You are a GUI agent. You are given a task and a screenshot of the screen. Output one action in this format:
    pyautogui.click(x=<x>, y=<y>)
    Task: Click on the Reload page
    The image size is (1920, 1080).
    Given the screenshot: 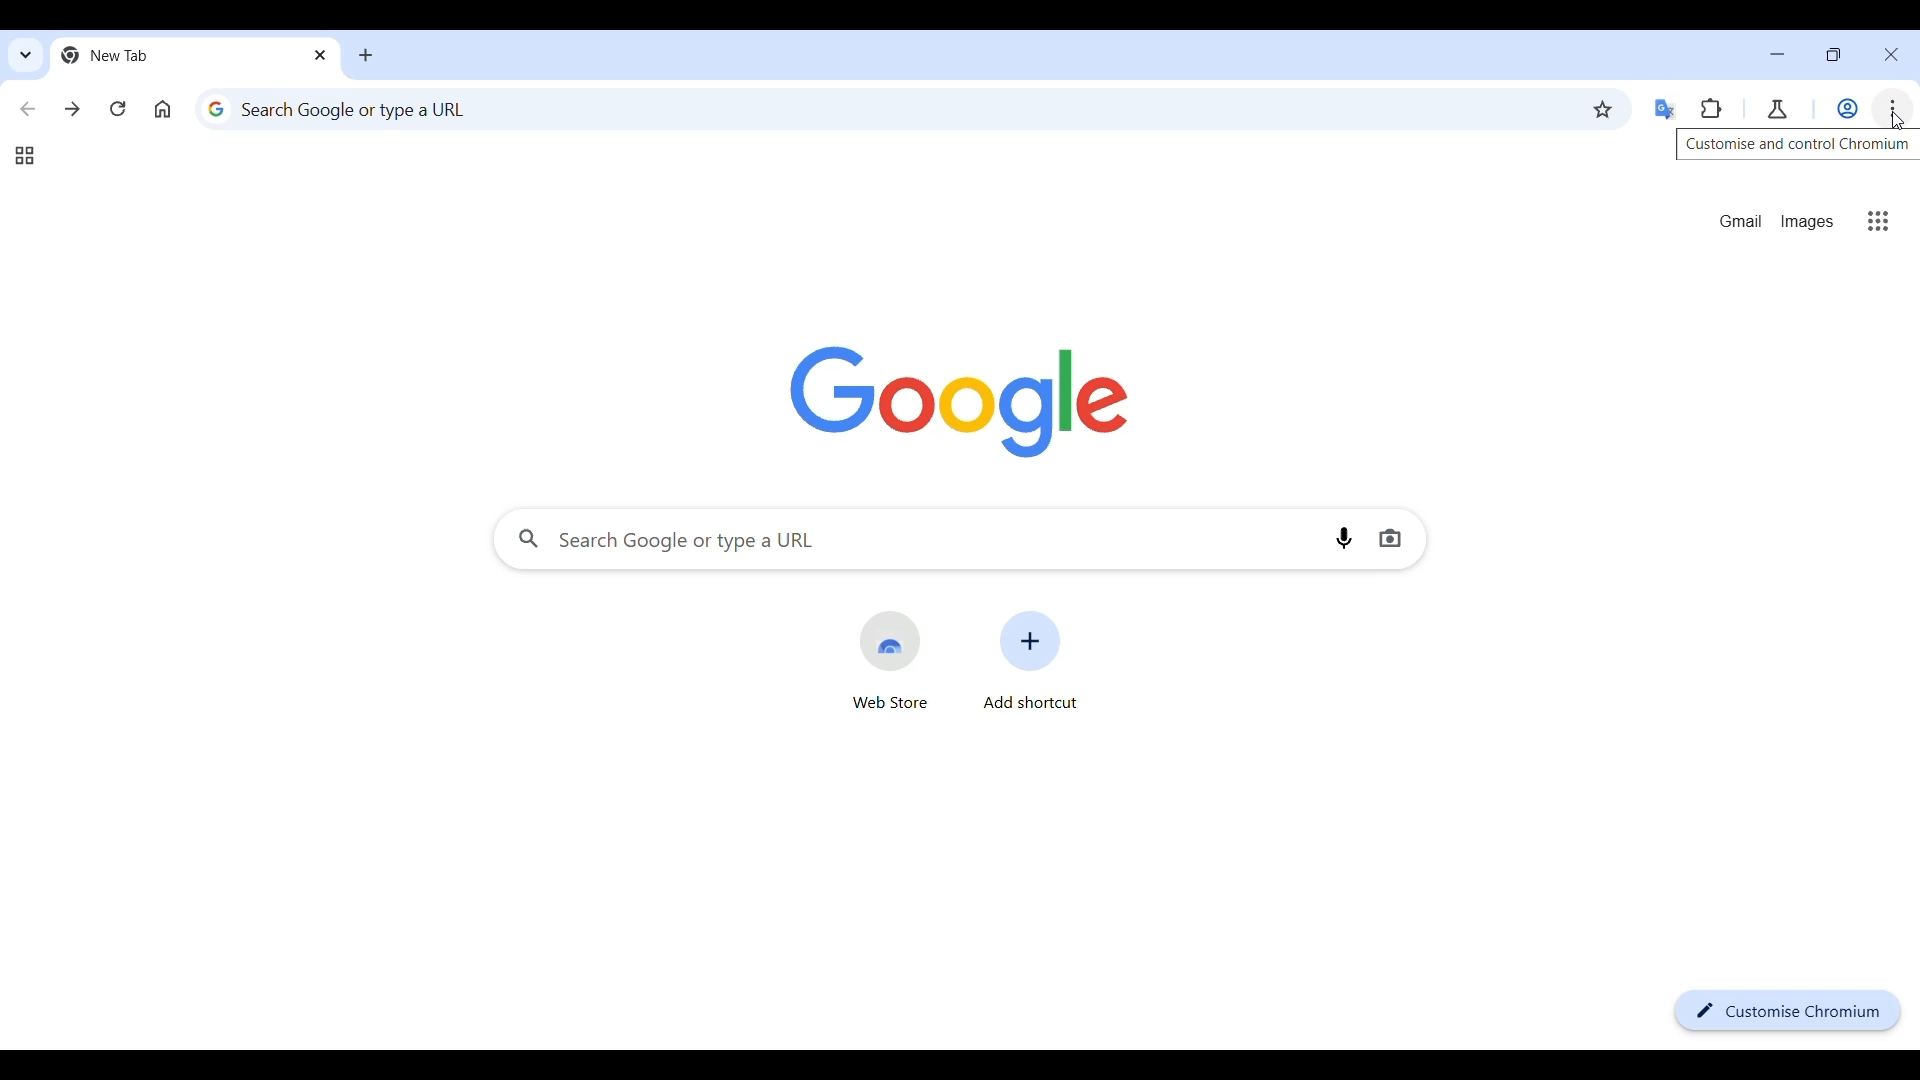 What is the action you would take?
    pyautogui.click(x=118, y=108)
    